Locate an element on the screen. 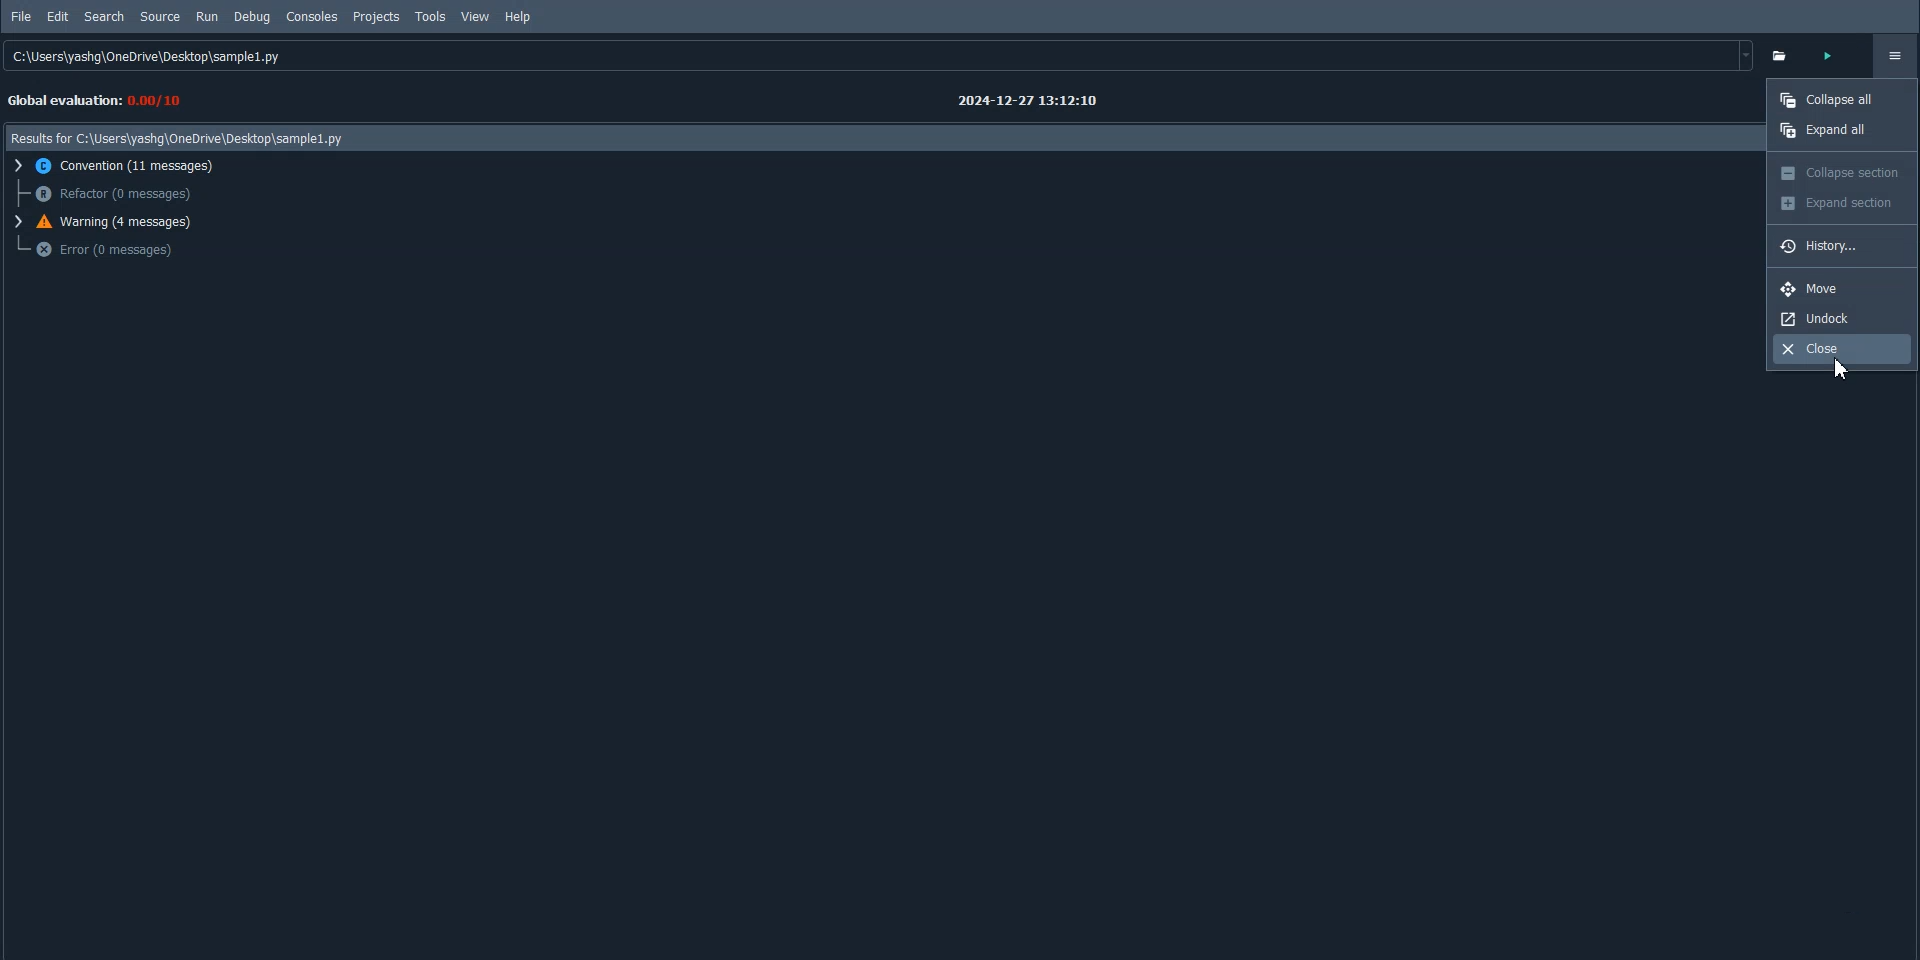 Image resolution: width=1920 pixels, height=960 pixels. Undock is located at coordinates (1843, 318).